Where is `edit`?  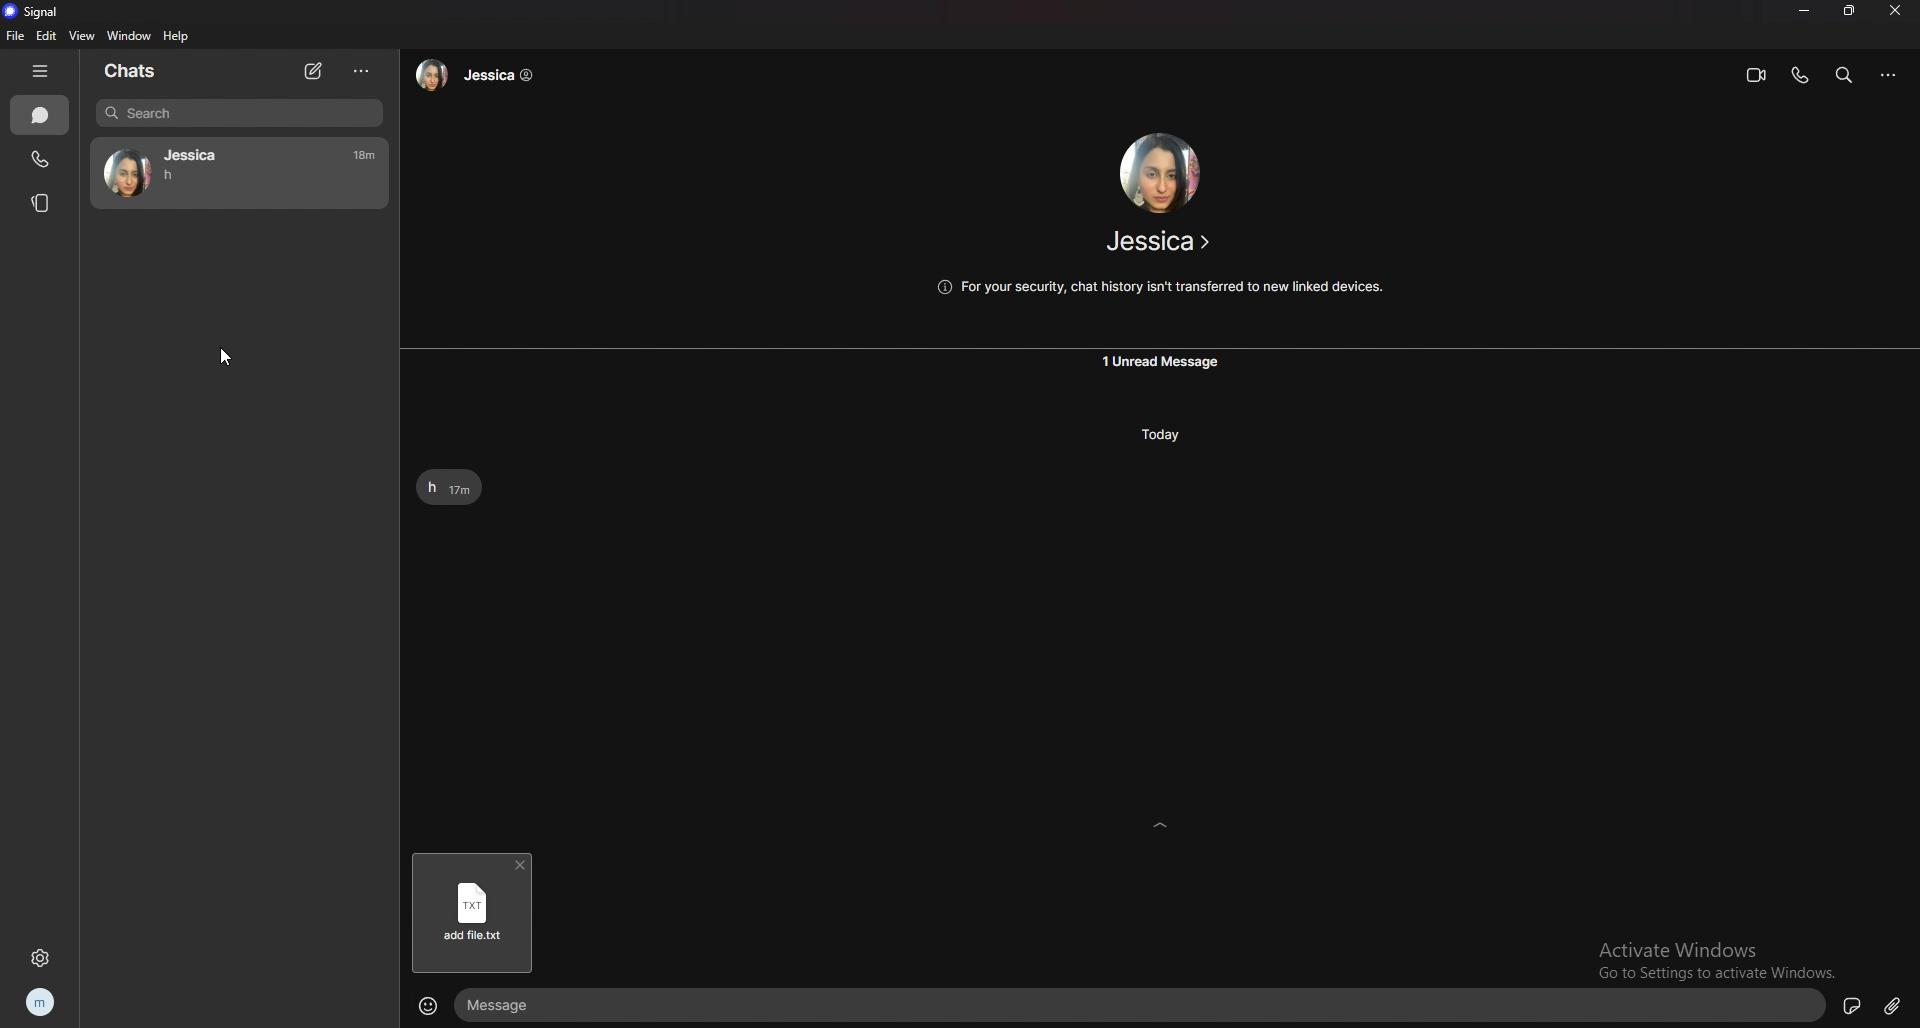 edit is located at coordinates (48, 36).